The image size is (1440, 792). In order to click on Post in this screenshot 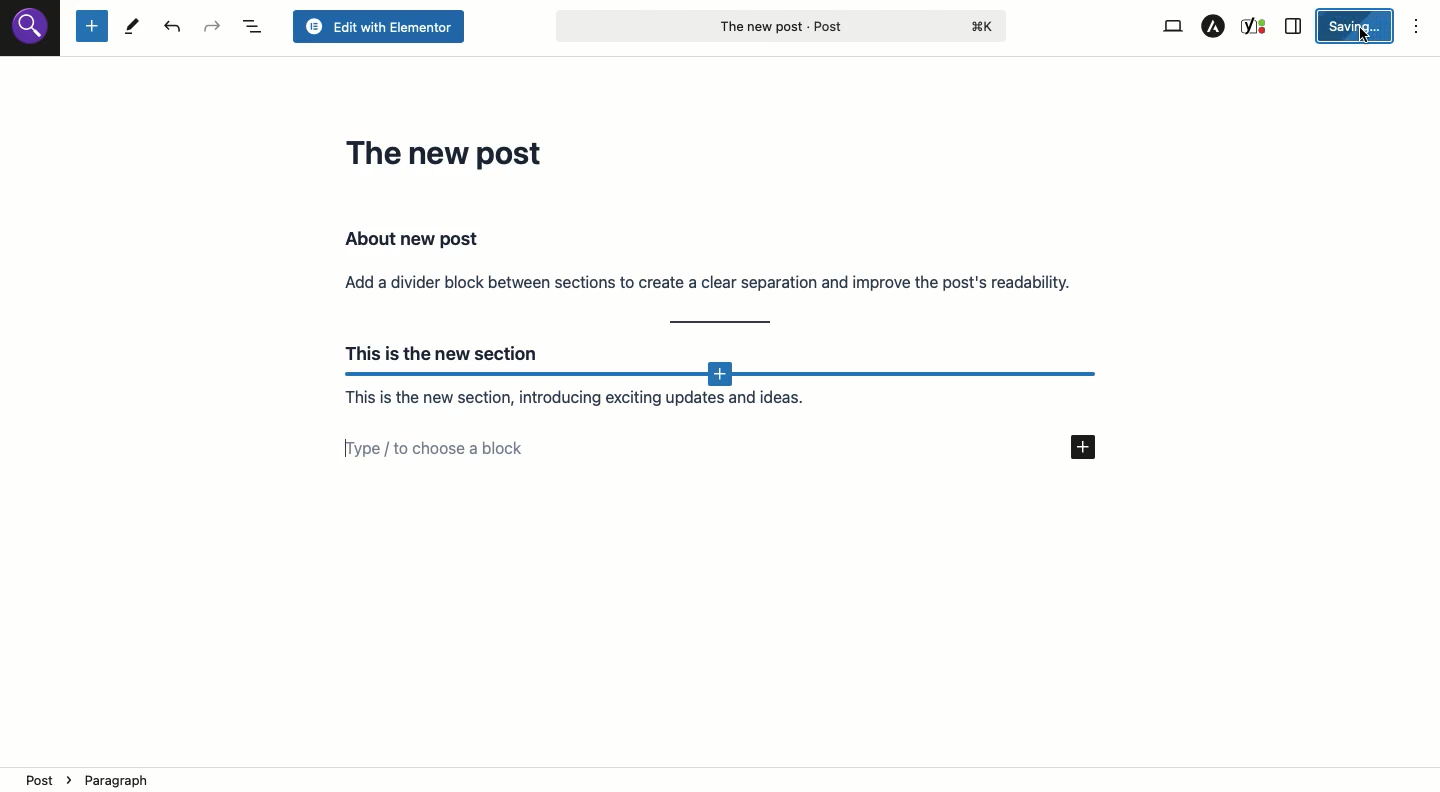, I will do `click(780, 25)`.